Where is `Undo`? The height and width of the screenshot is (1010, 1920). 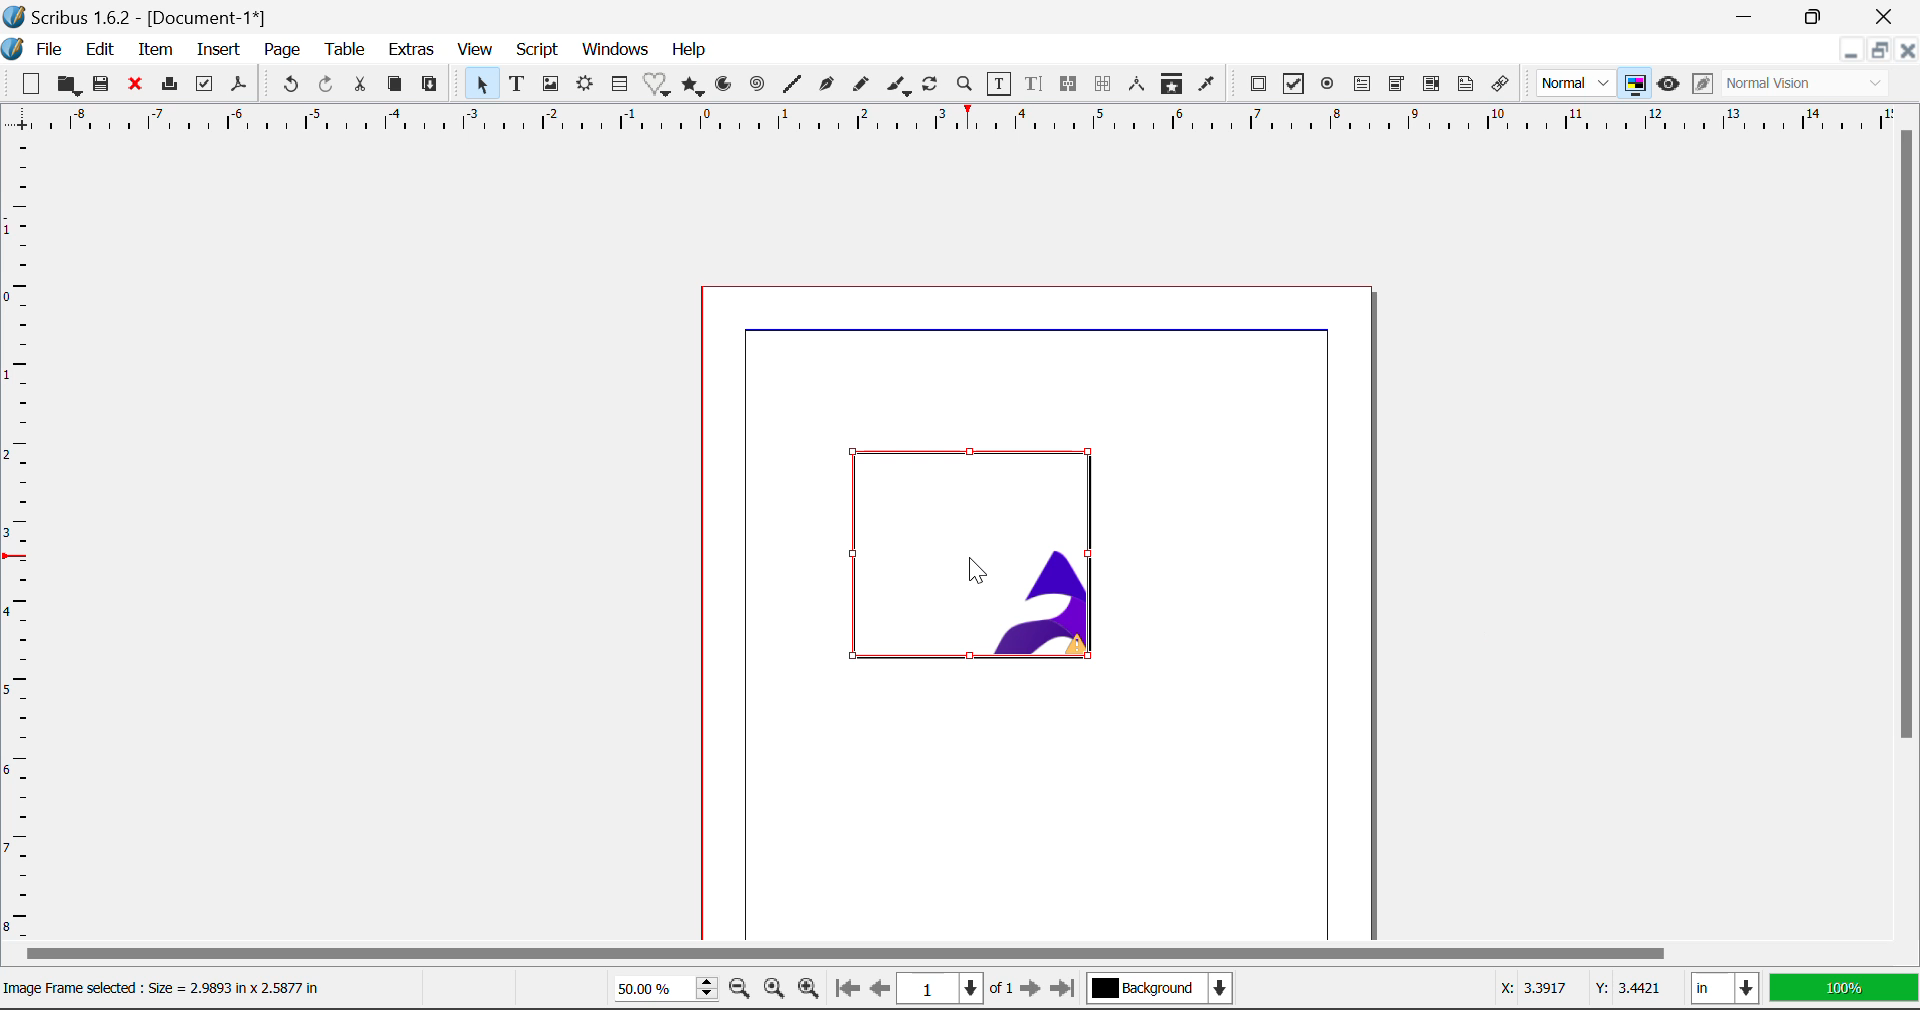
Undo is located at coordinates (289, 84).